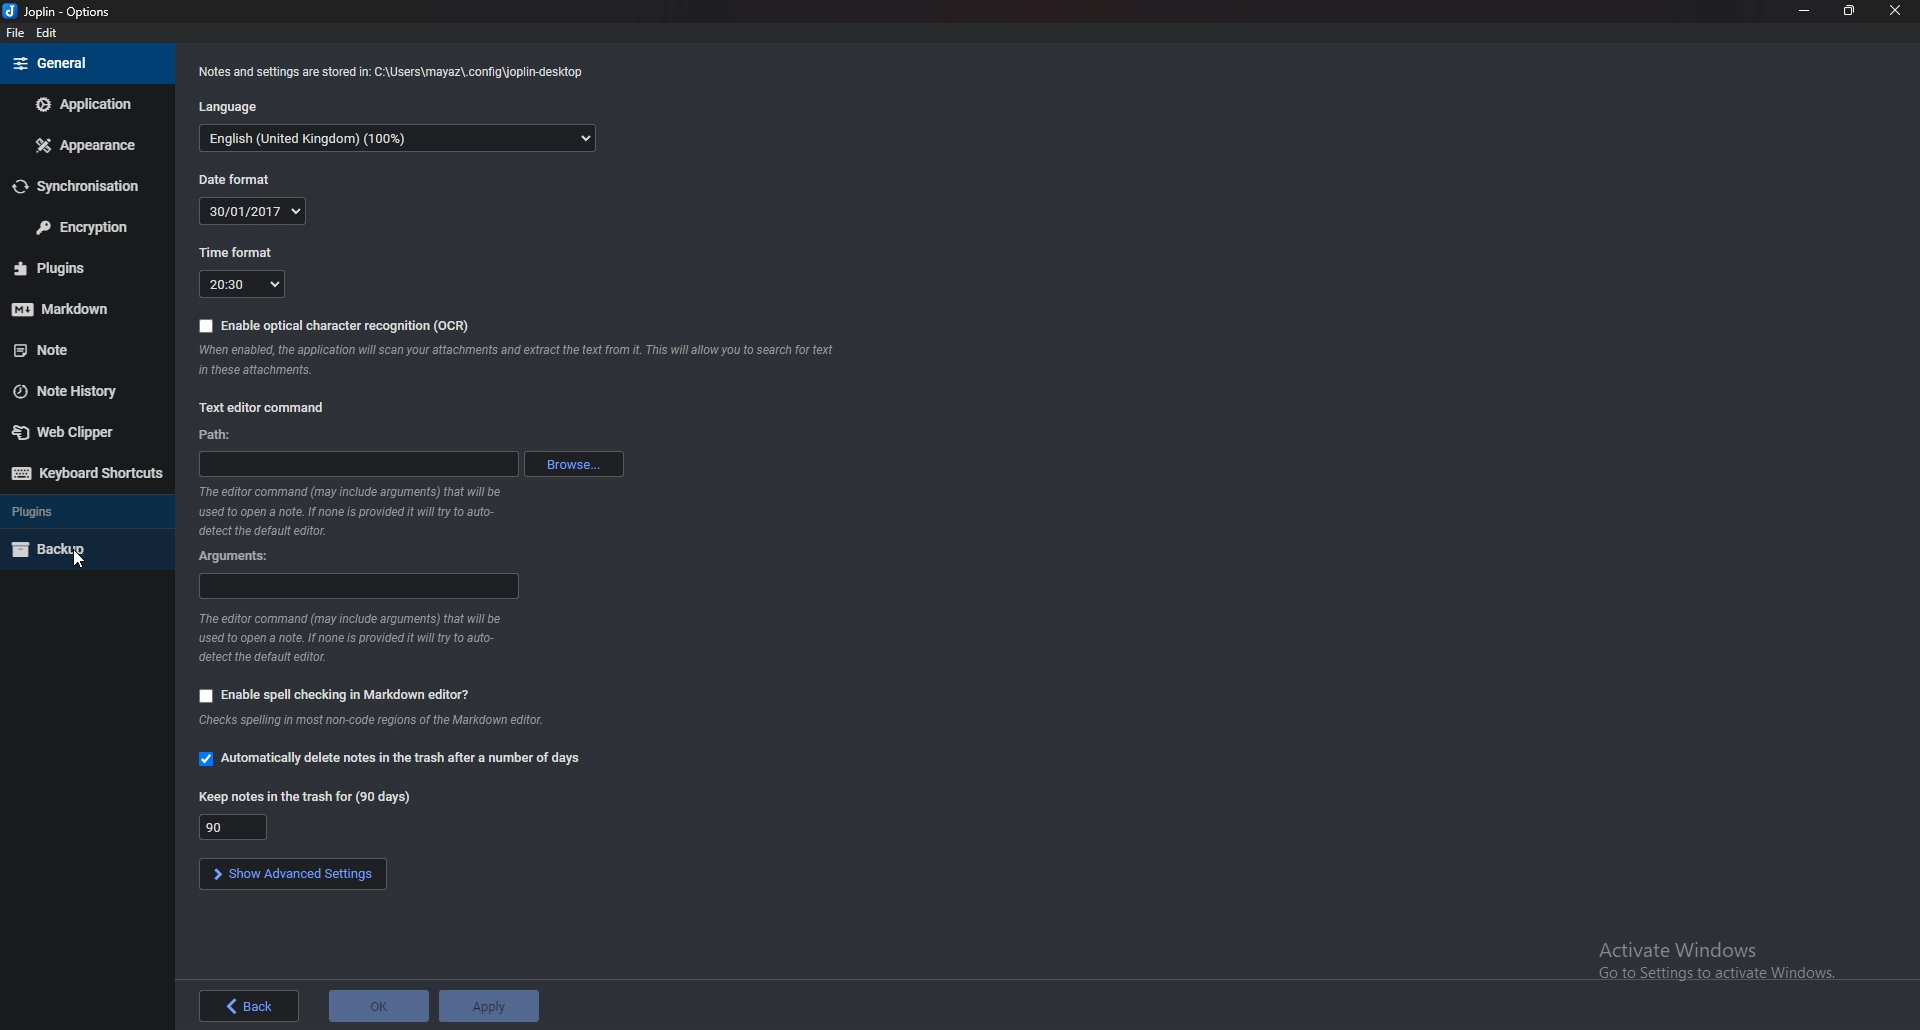 This screenshot has height=1030, width=1920. Describe the element at coordinates (250, 1006) in the screenshot. I see `back` at that location.